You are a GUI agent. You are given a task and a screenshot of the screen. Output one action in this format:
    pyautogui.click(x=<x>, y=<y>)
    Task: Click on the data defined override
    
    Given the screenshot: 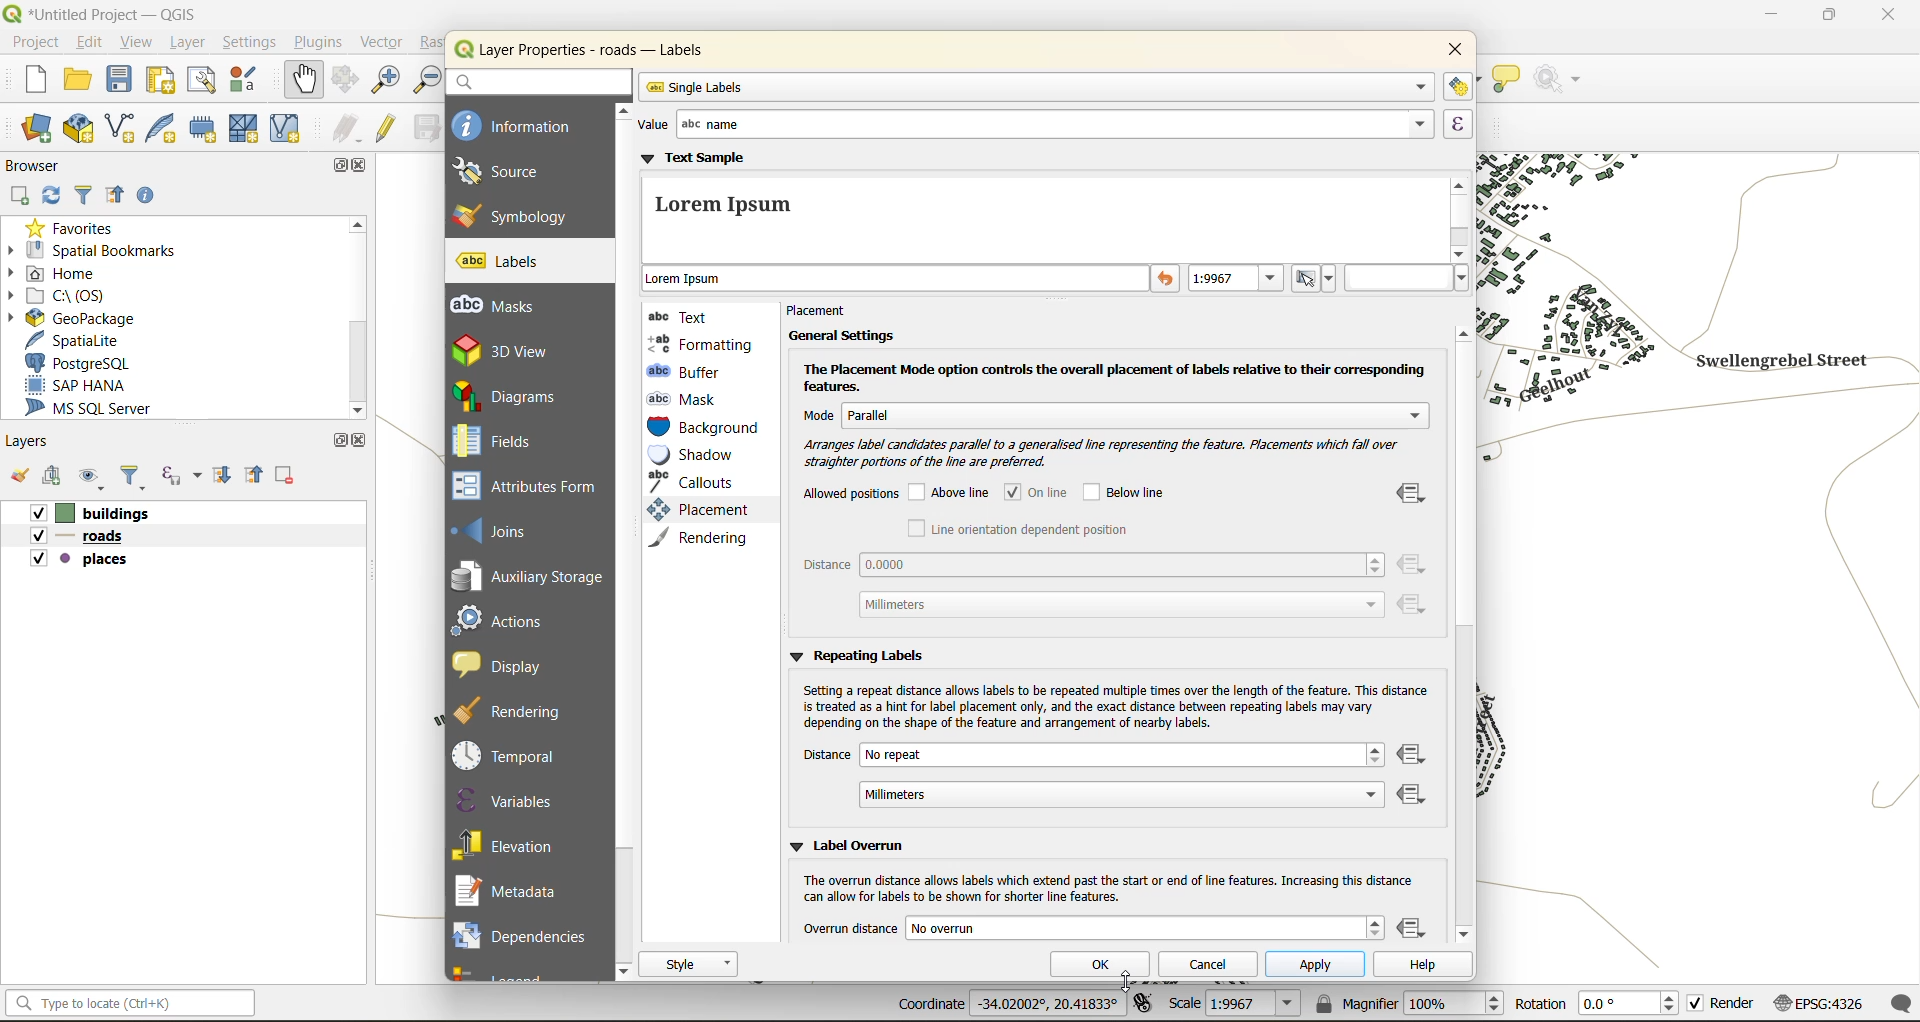 What is the action you would take?
    pyautogui.click(x=1414, y=777)
    